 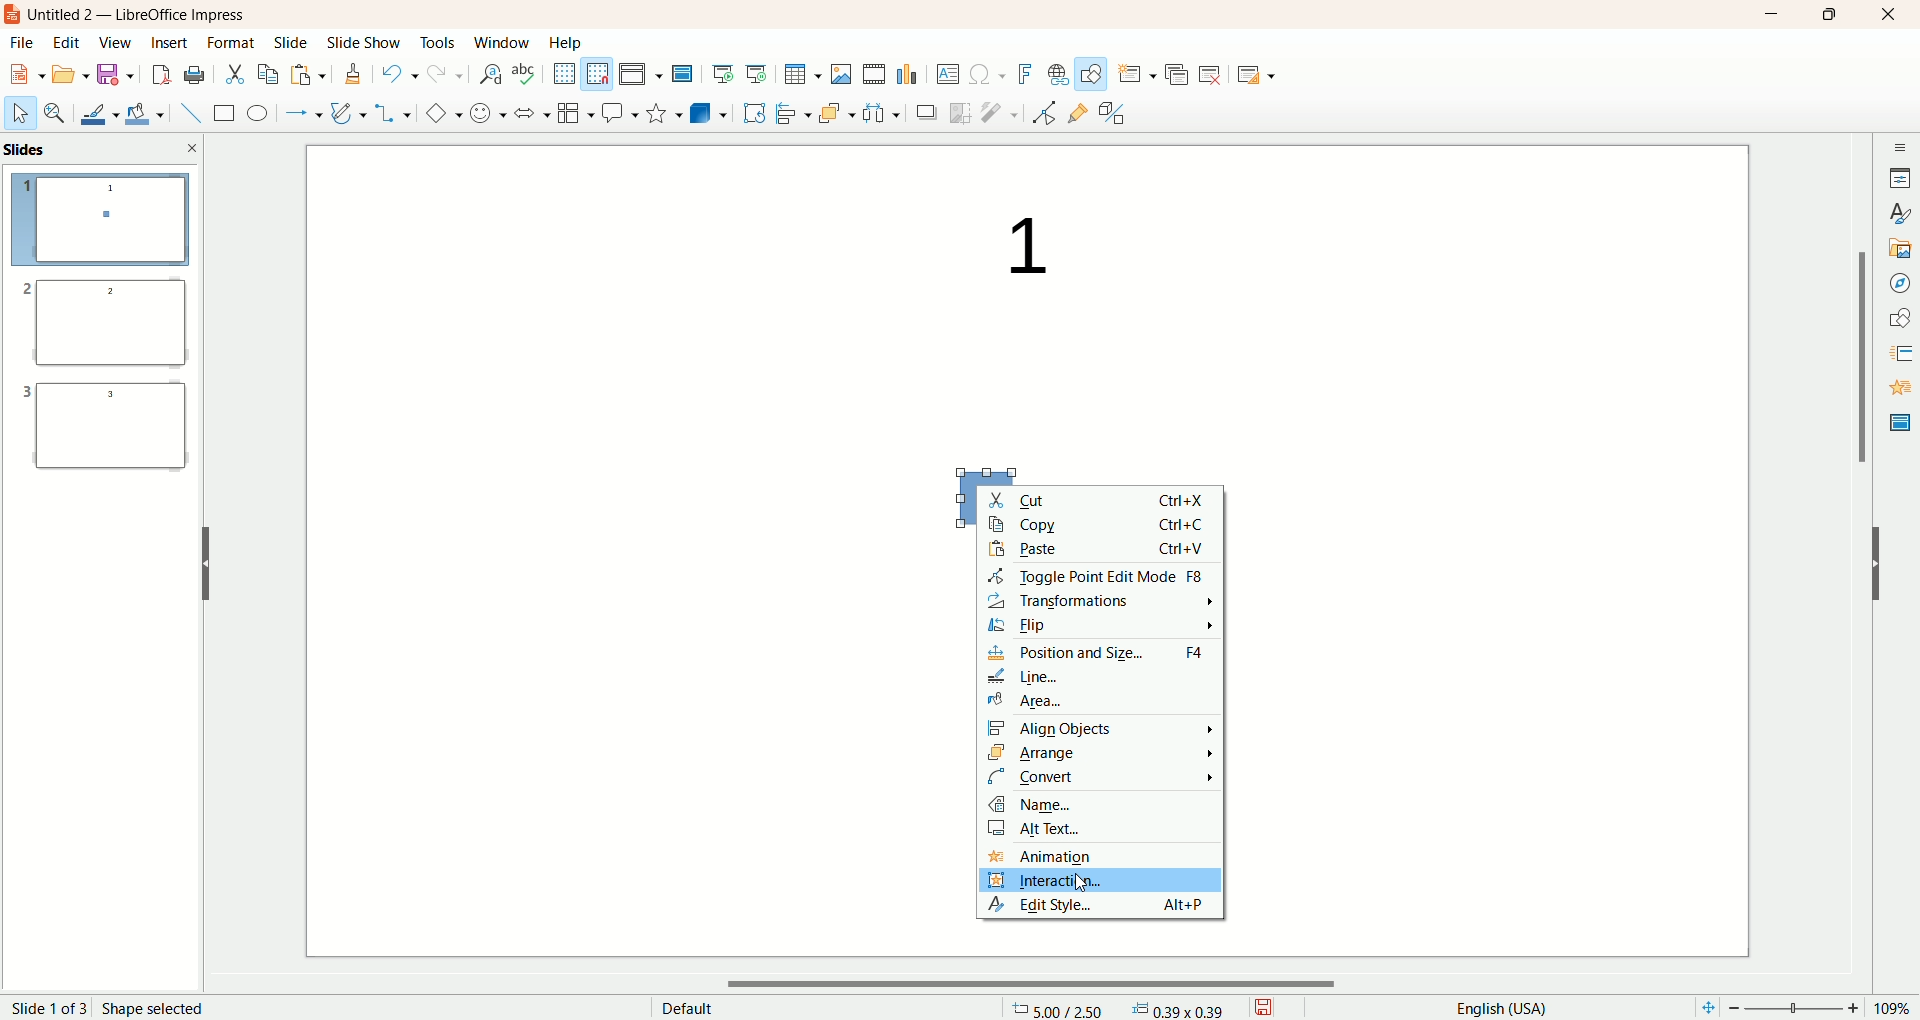 What do you see at coordinates (193, 147) in the screenshot?
I see `close` at bounding box center [193, 147].